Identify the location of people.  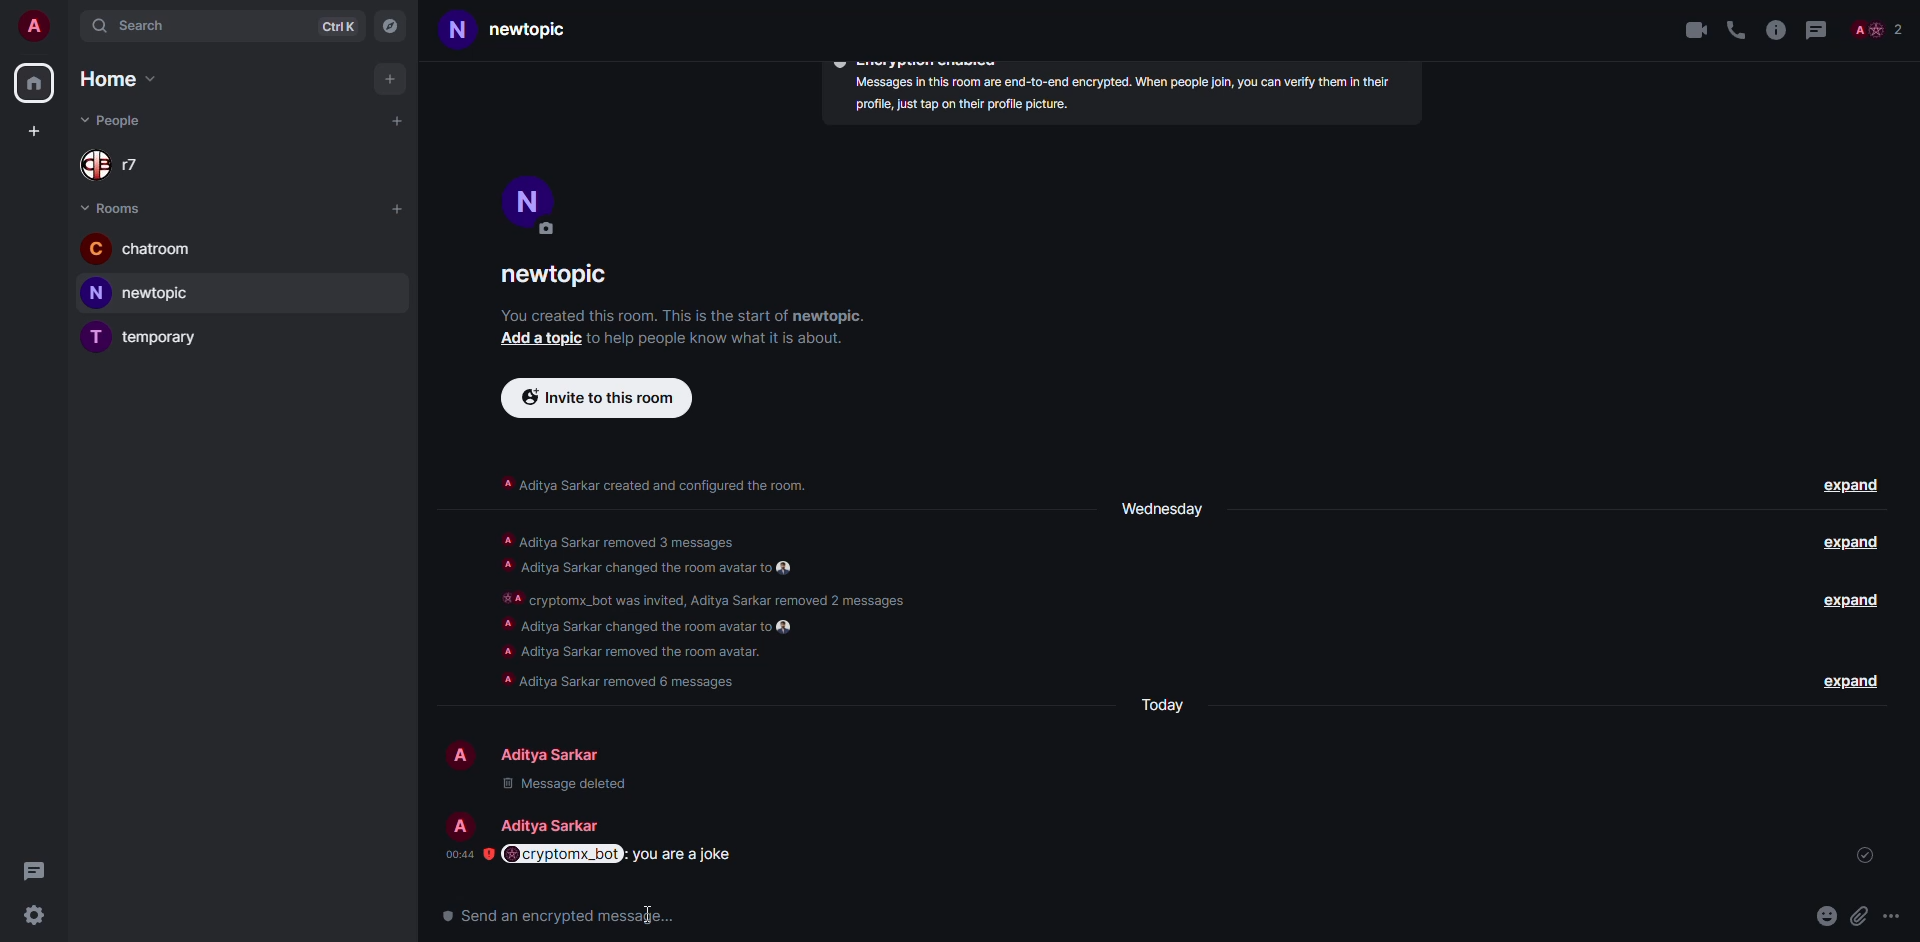
(117, 118).